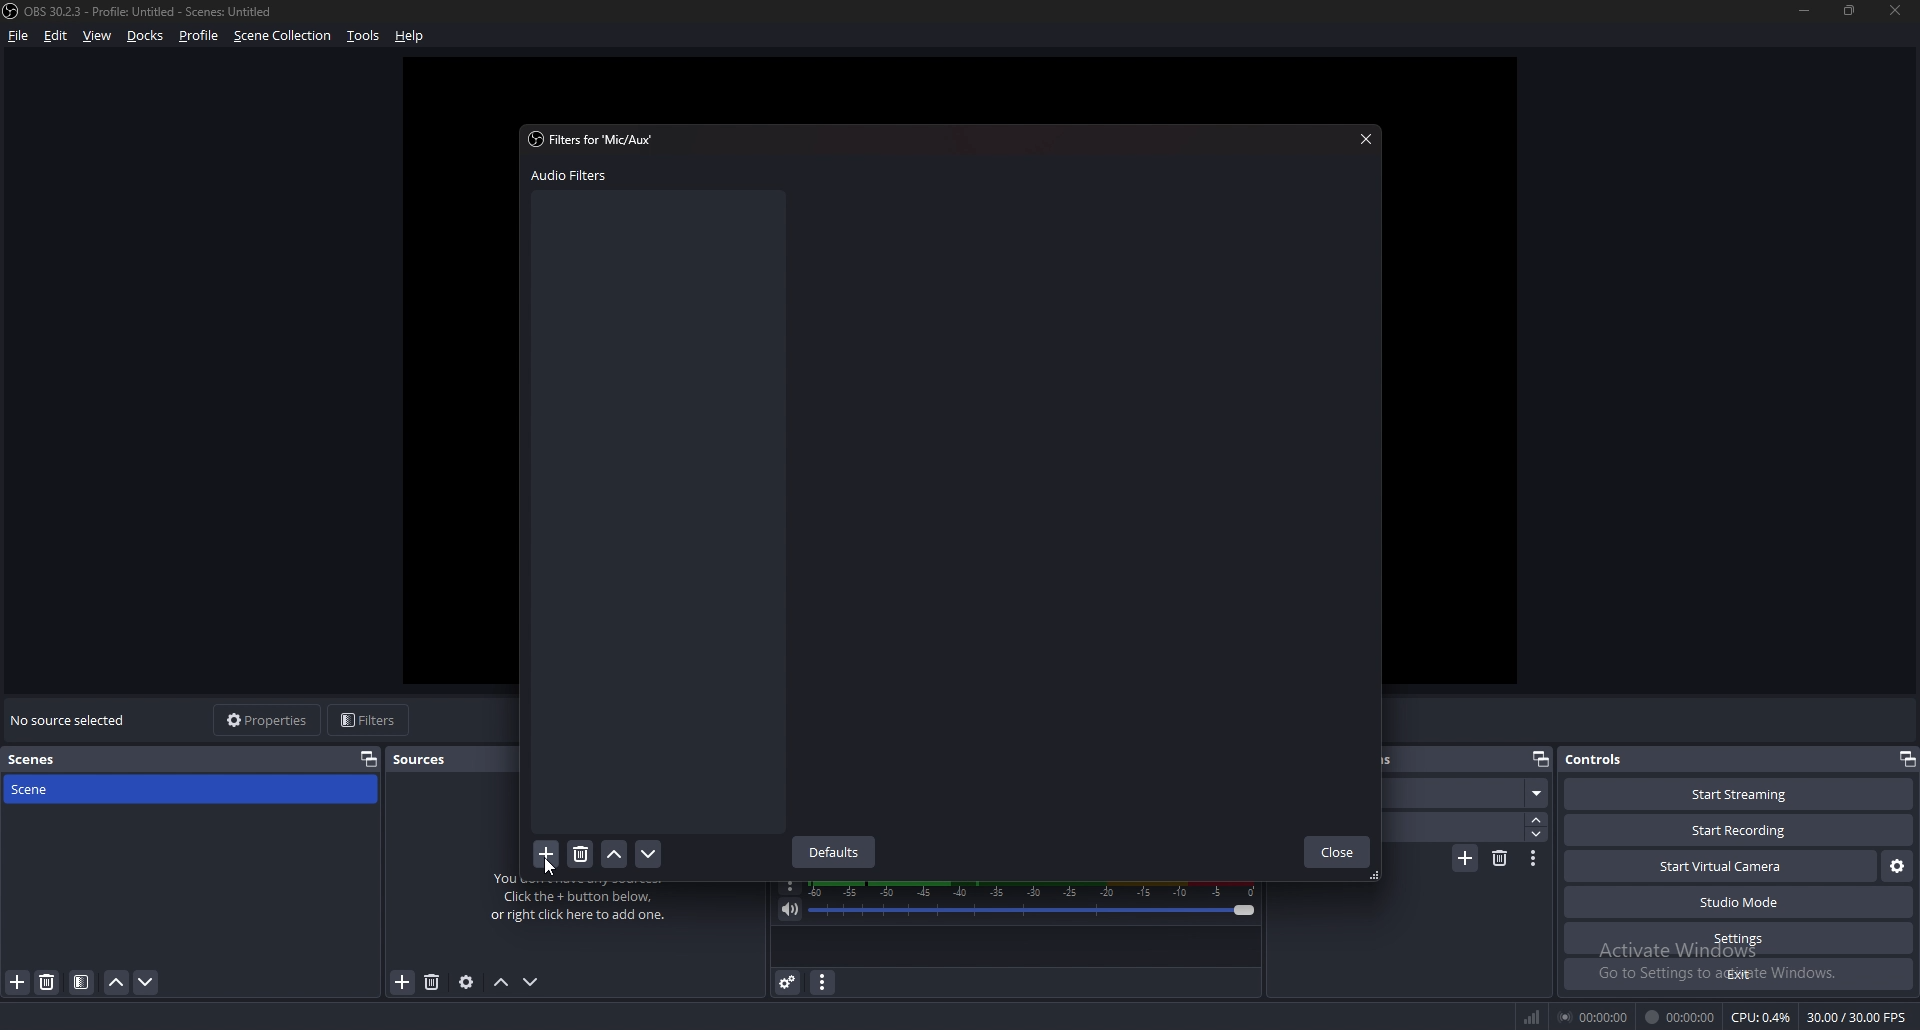 The width and height of the screenshot is (1920, 1030). Describe the element at coordinates (199, 37) in the screenshot. I see `profile` at that location.